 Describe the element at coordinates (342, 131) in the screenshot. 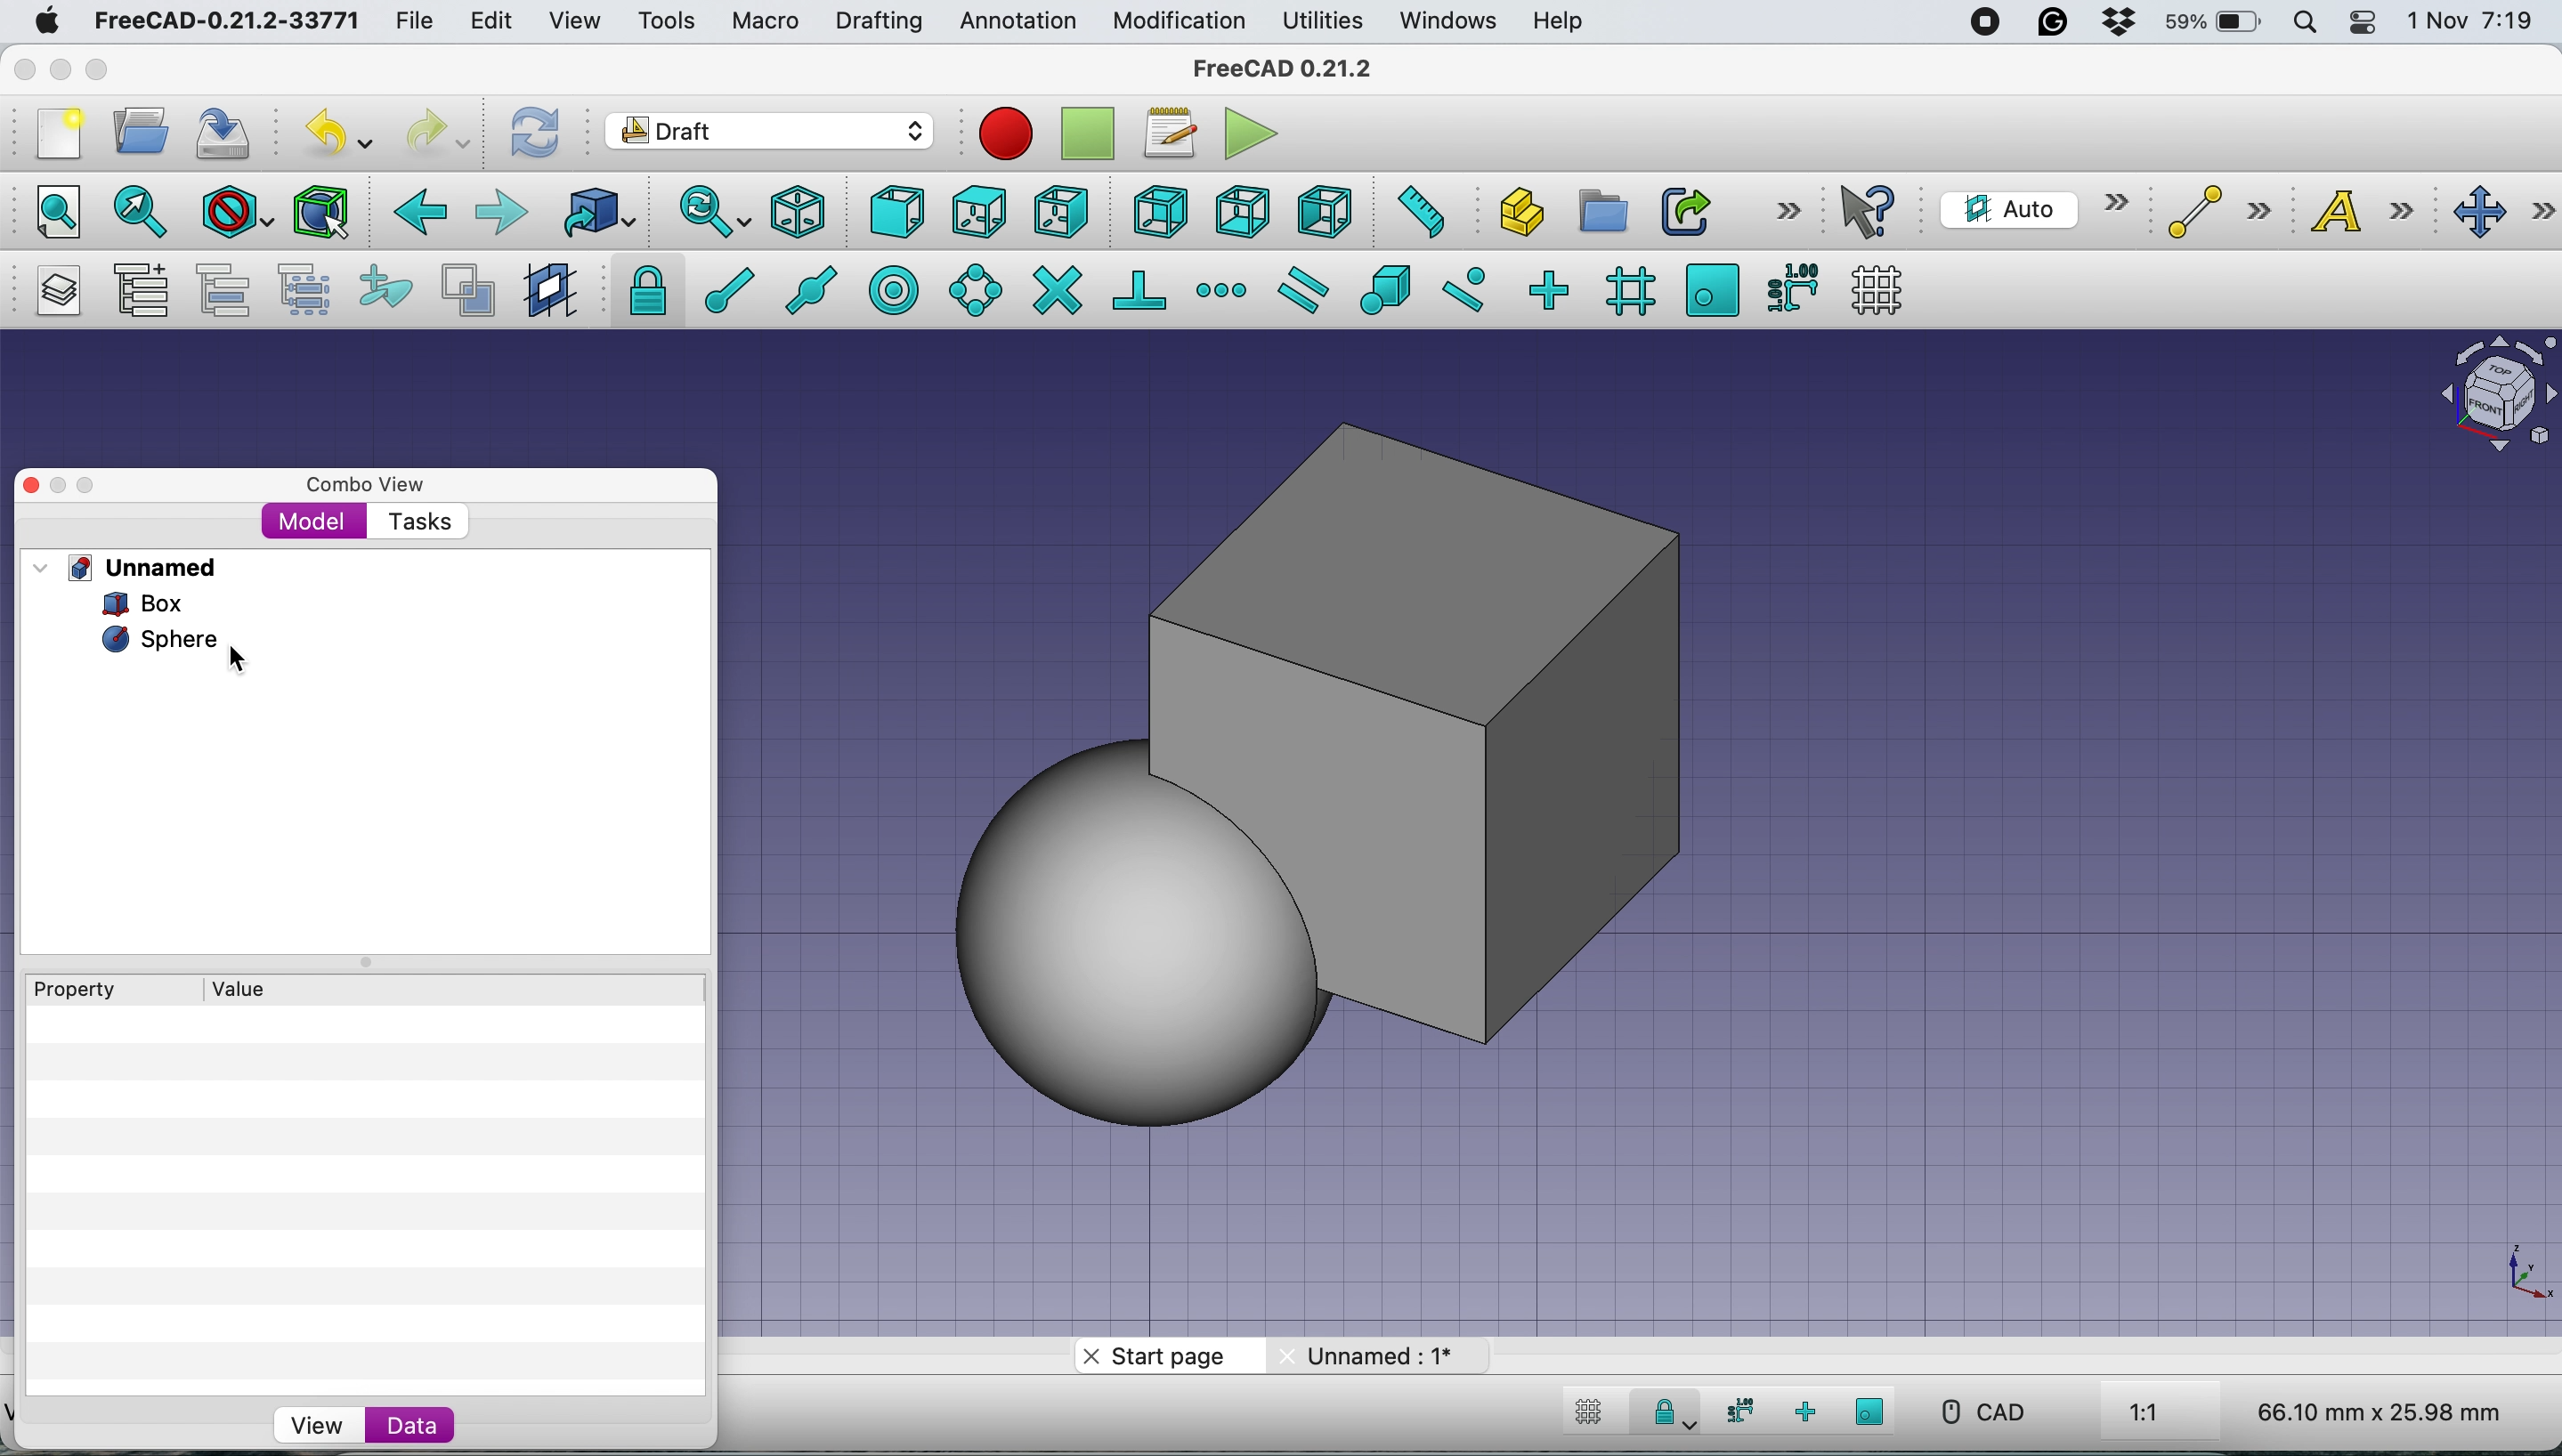

I see `undo` at that location.